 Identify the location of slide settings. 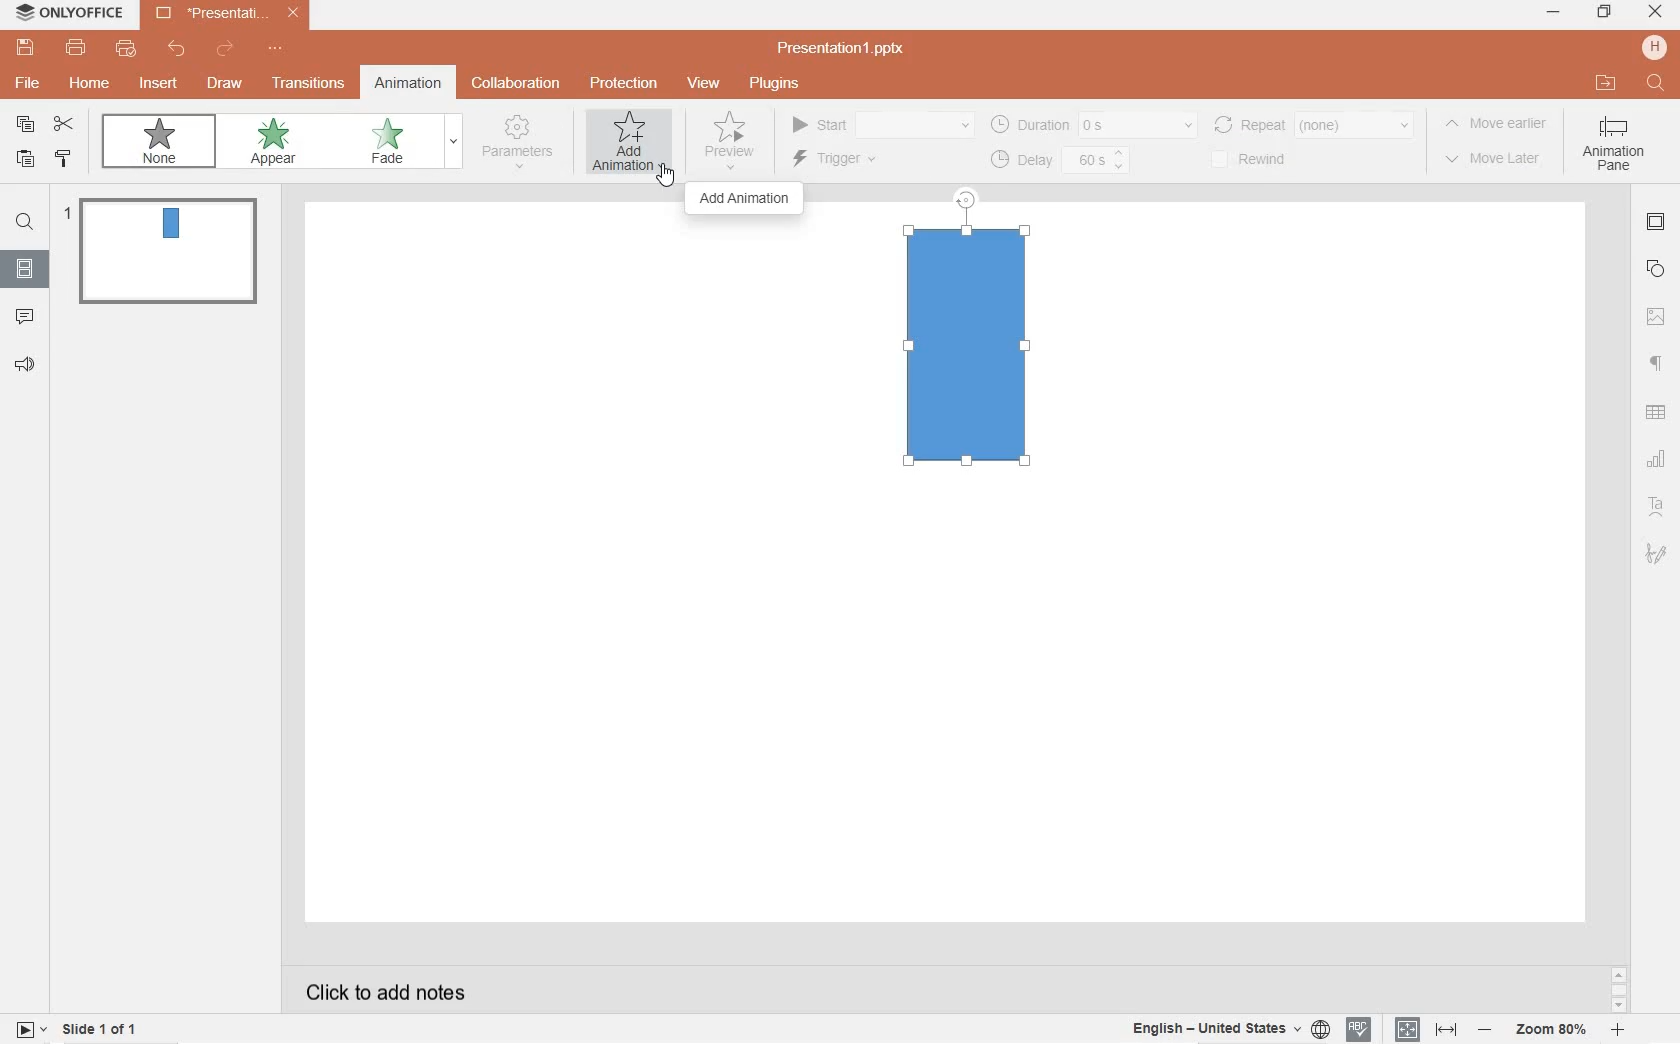
(1657, 224).